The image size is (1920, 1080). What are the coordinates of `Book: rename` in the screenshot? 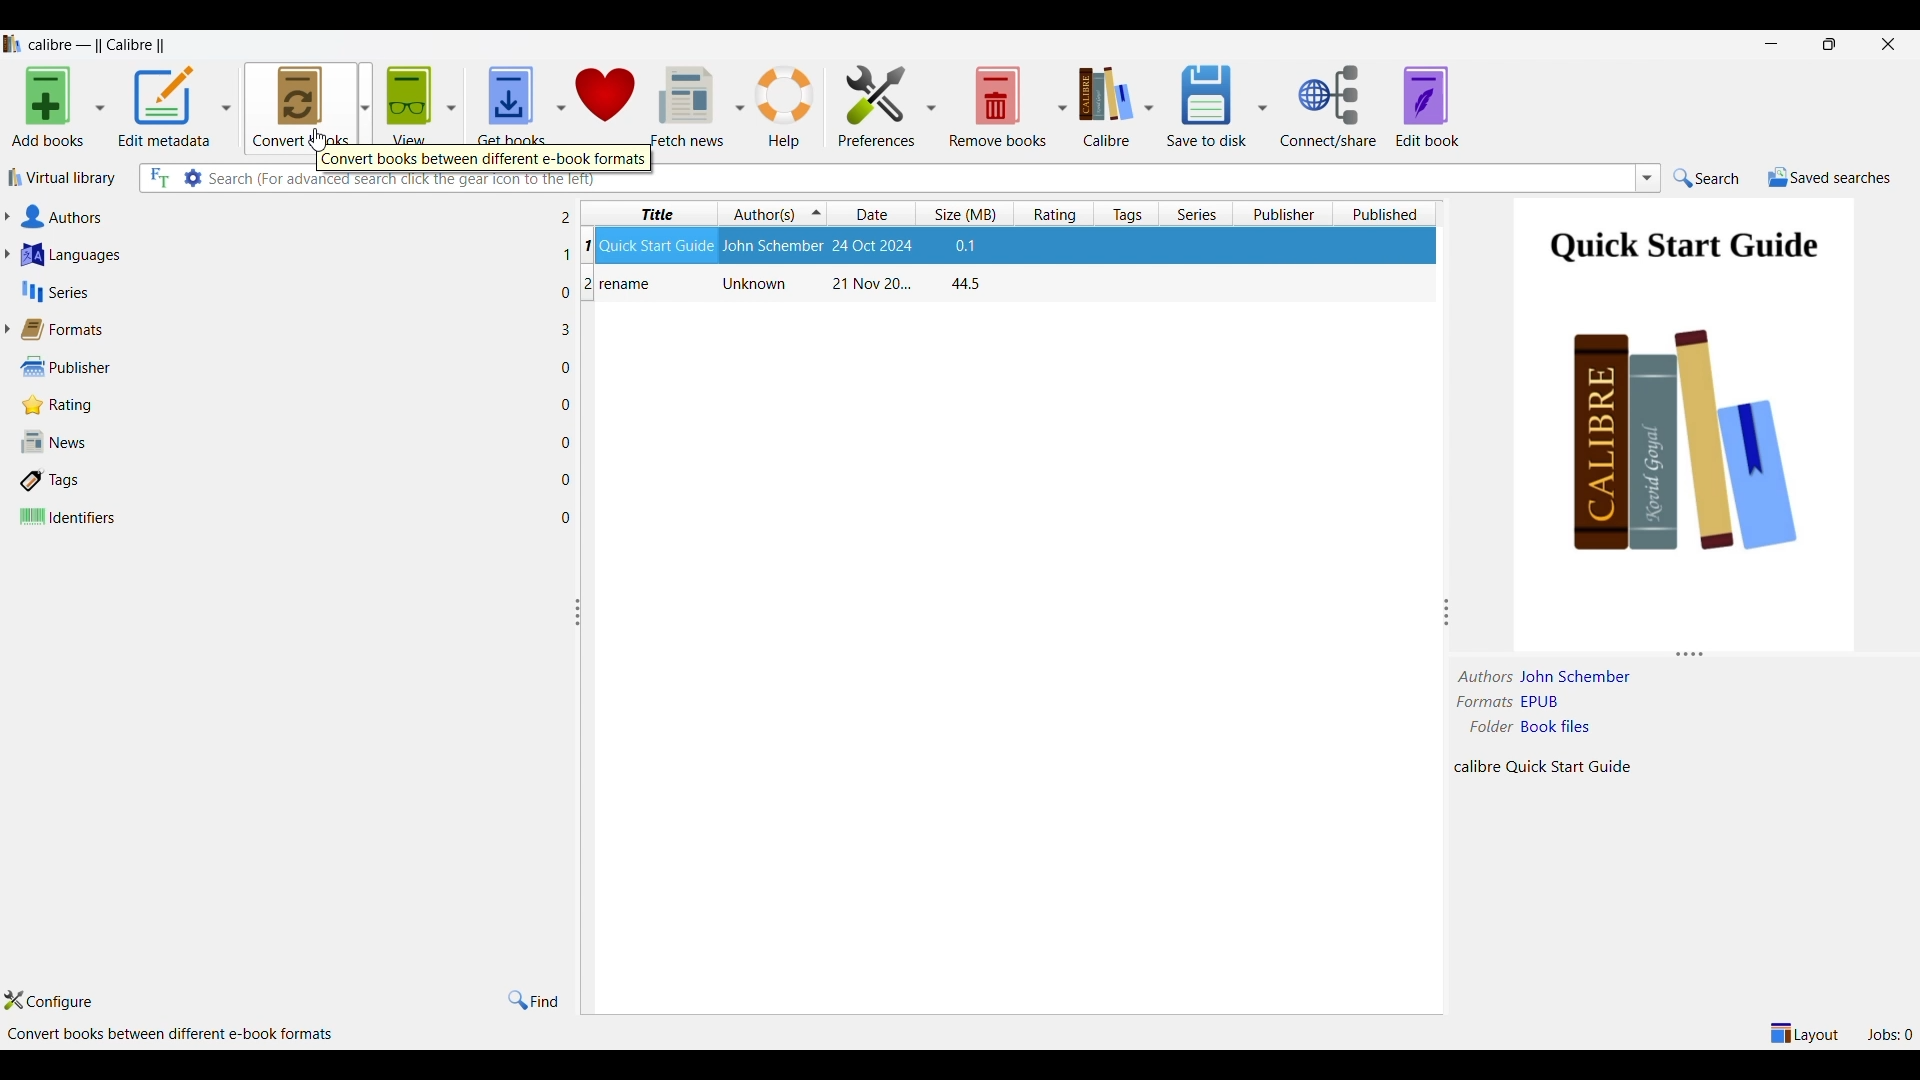 It's located at (788, 285).